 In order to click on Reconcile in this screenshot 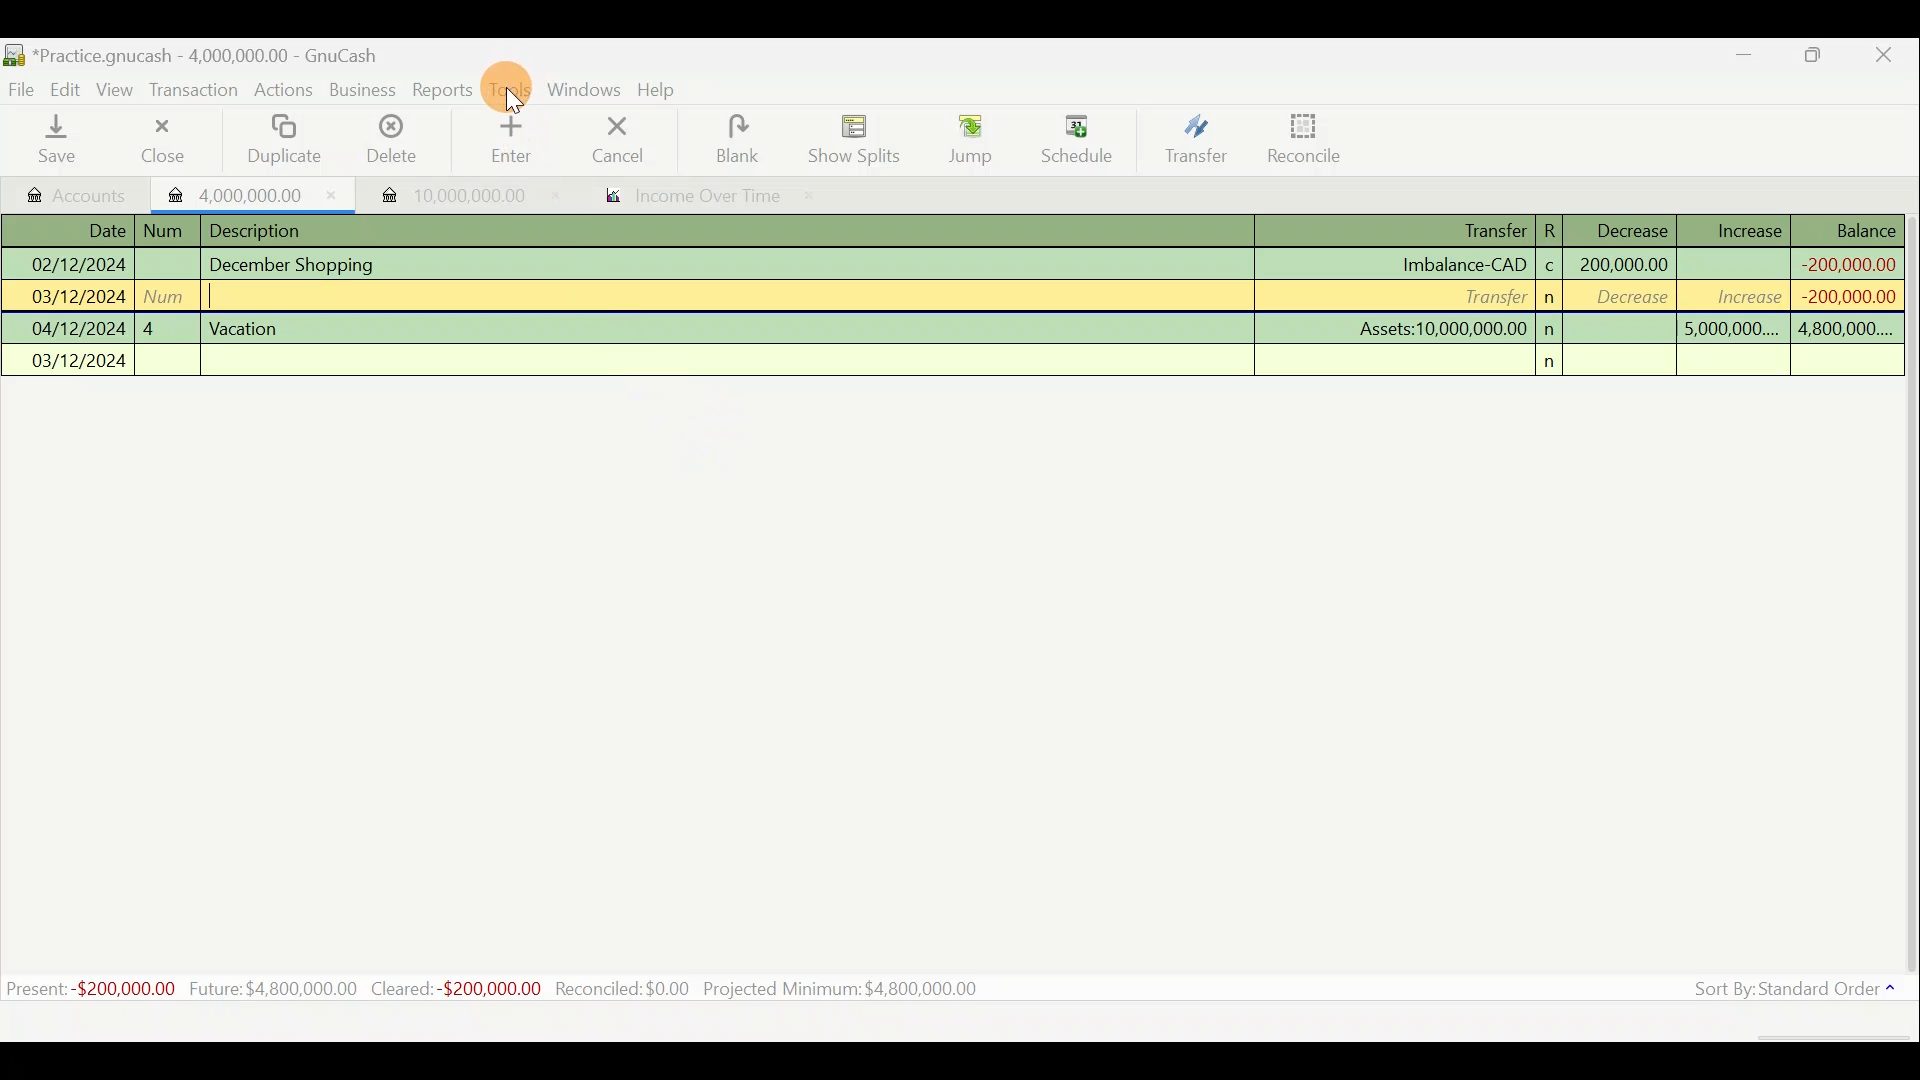, I will do `click(1297, 139)`.